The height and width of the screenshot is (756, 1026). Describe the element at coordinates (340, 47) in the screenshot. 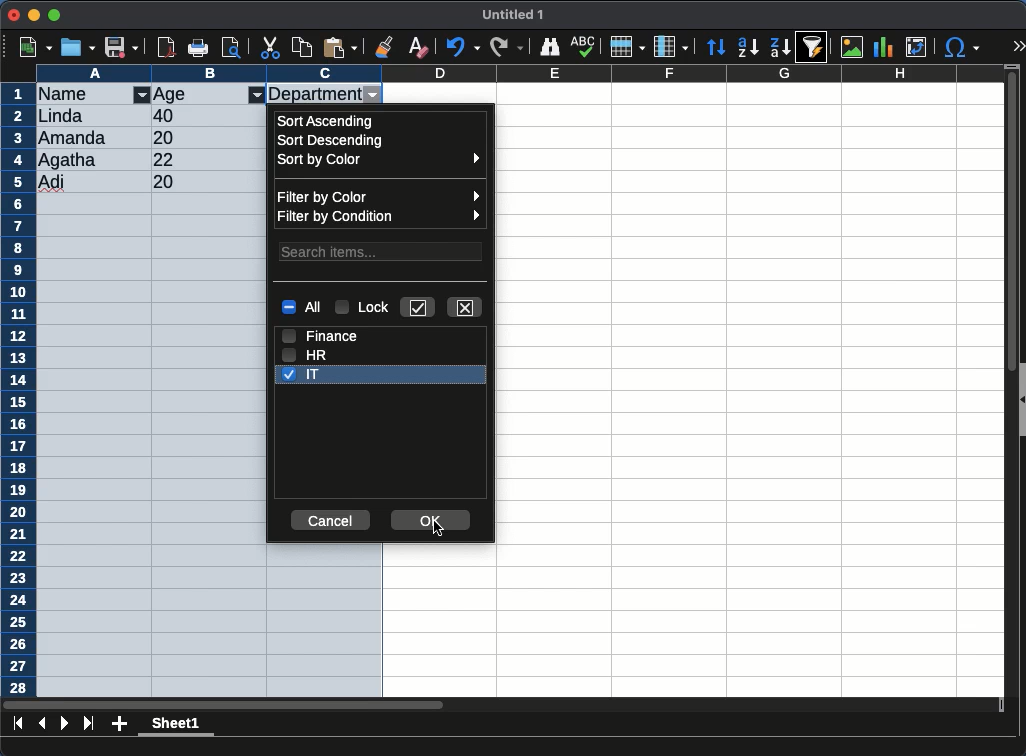

I see `paste` at that location.